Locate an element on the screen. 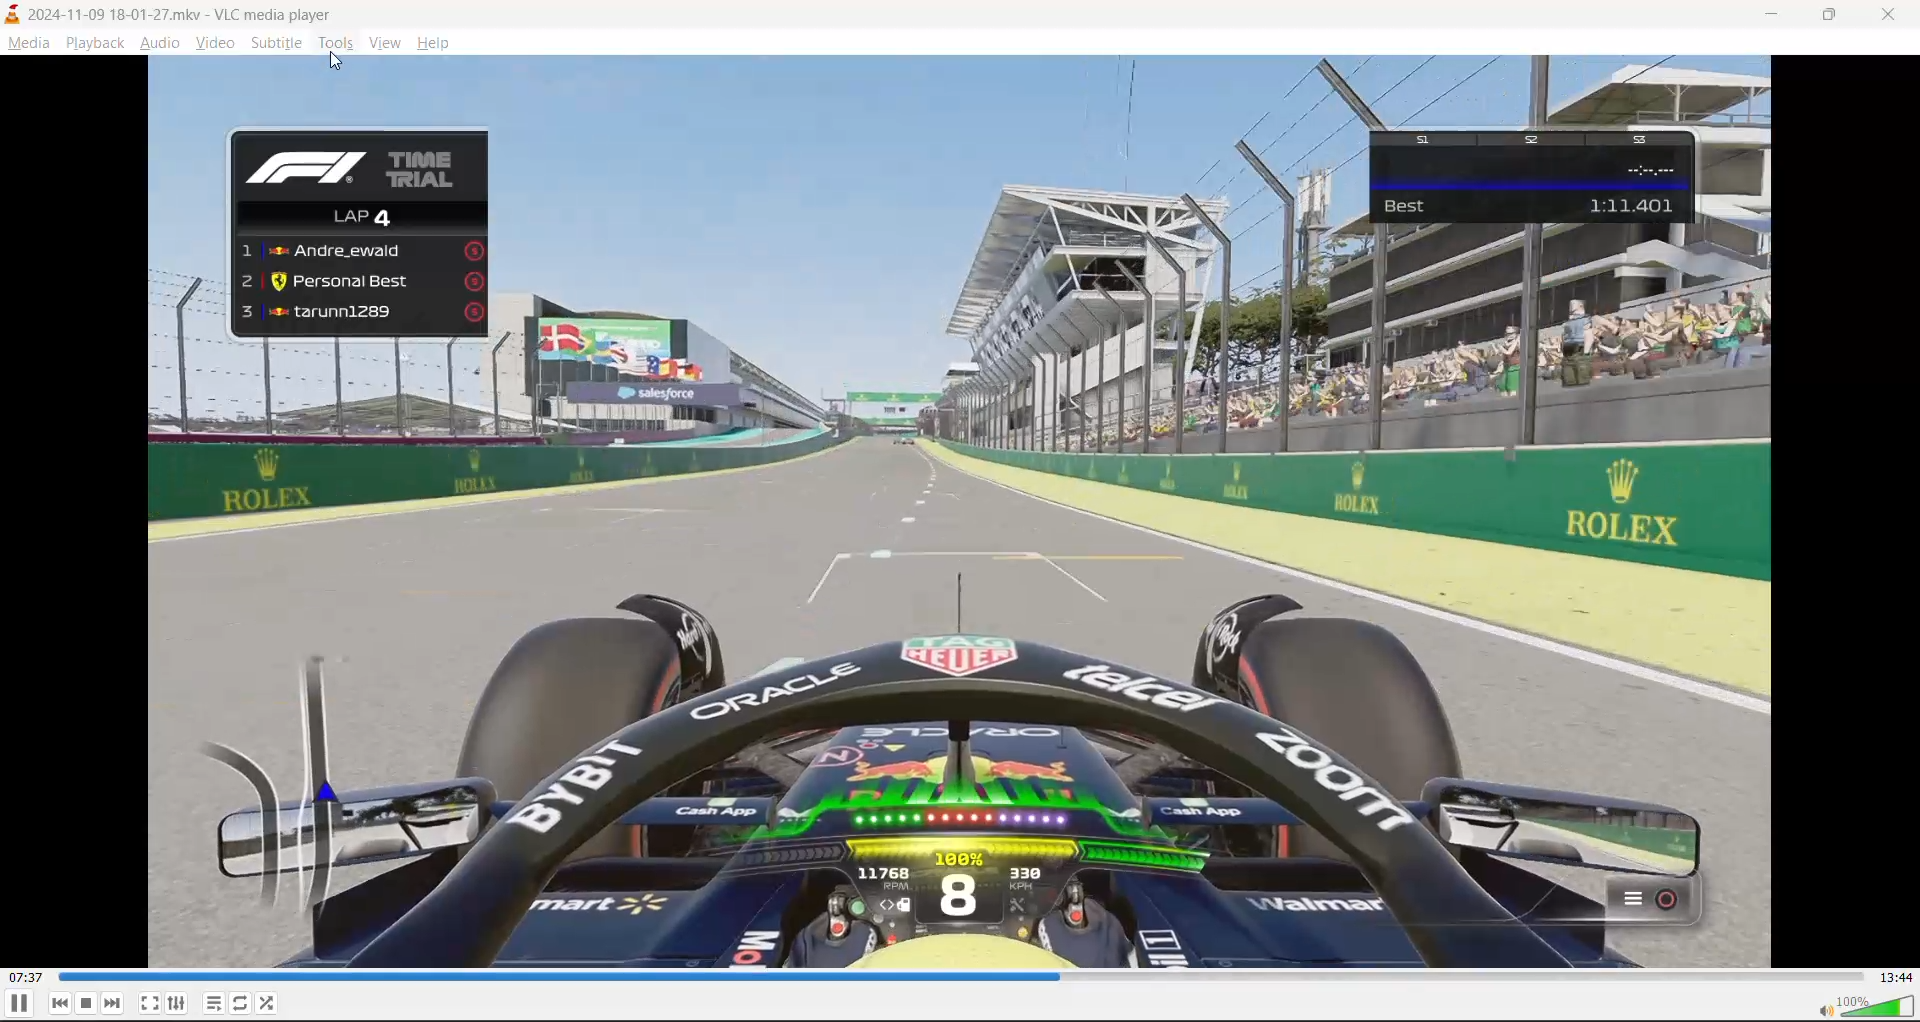 The width and height of the screenshot is (1920, 1022). random is located at coordinates (271, 1005).